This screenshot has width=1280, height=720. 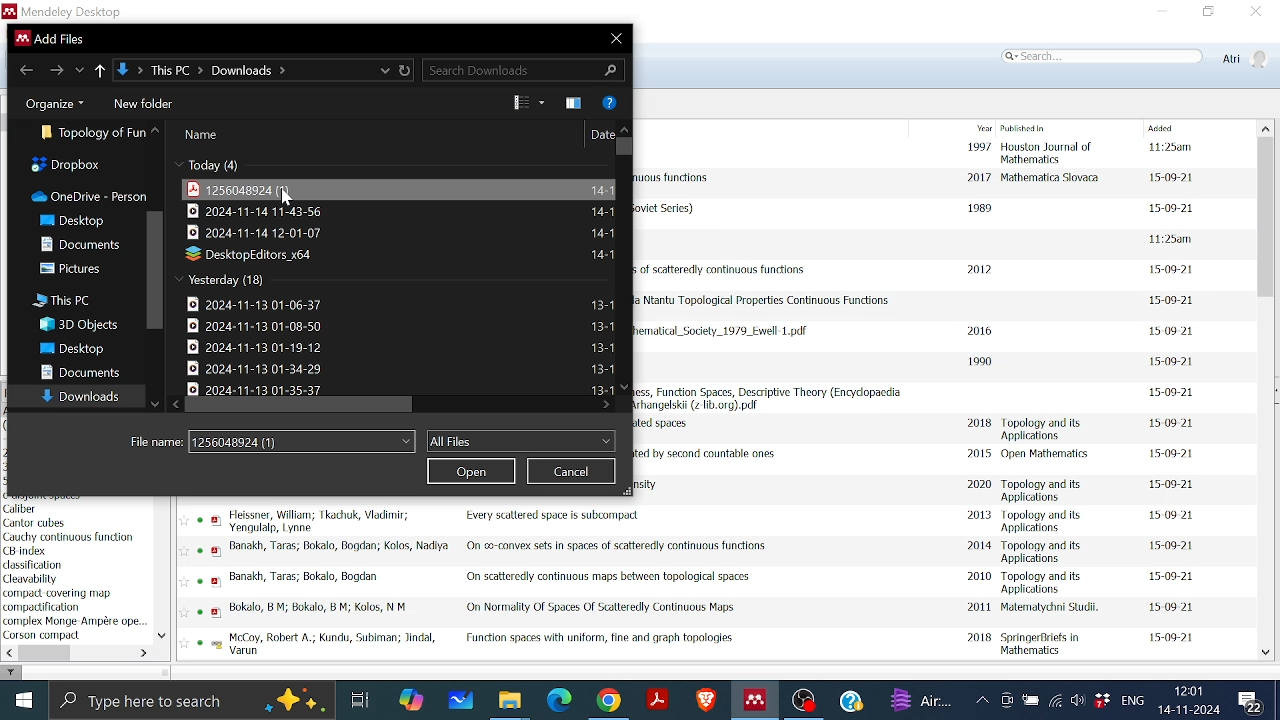 What do you see at coordinates (1245, 60) in the screenshot?
I see `Profile` at bounding box center [1245, 60].